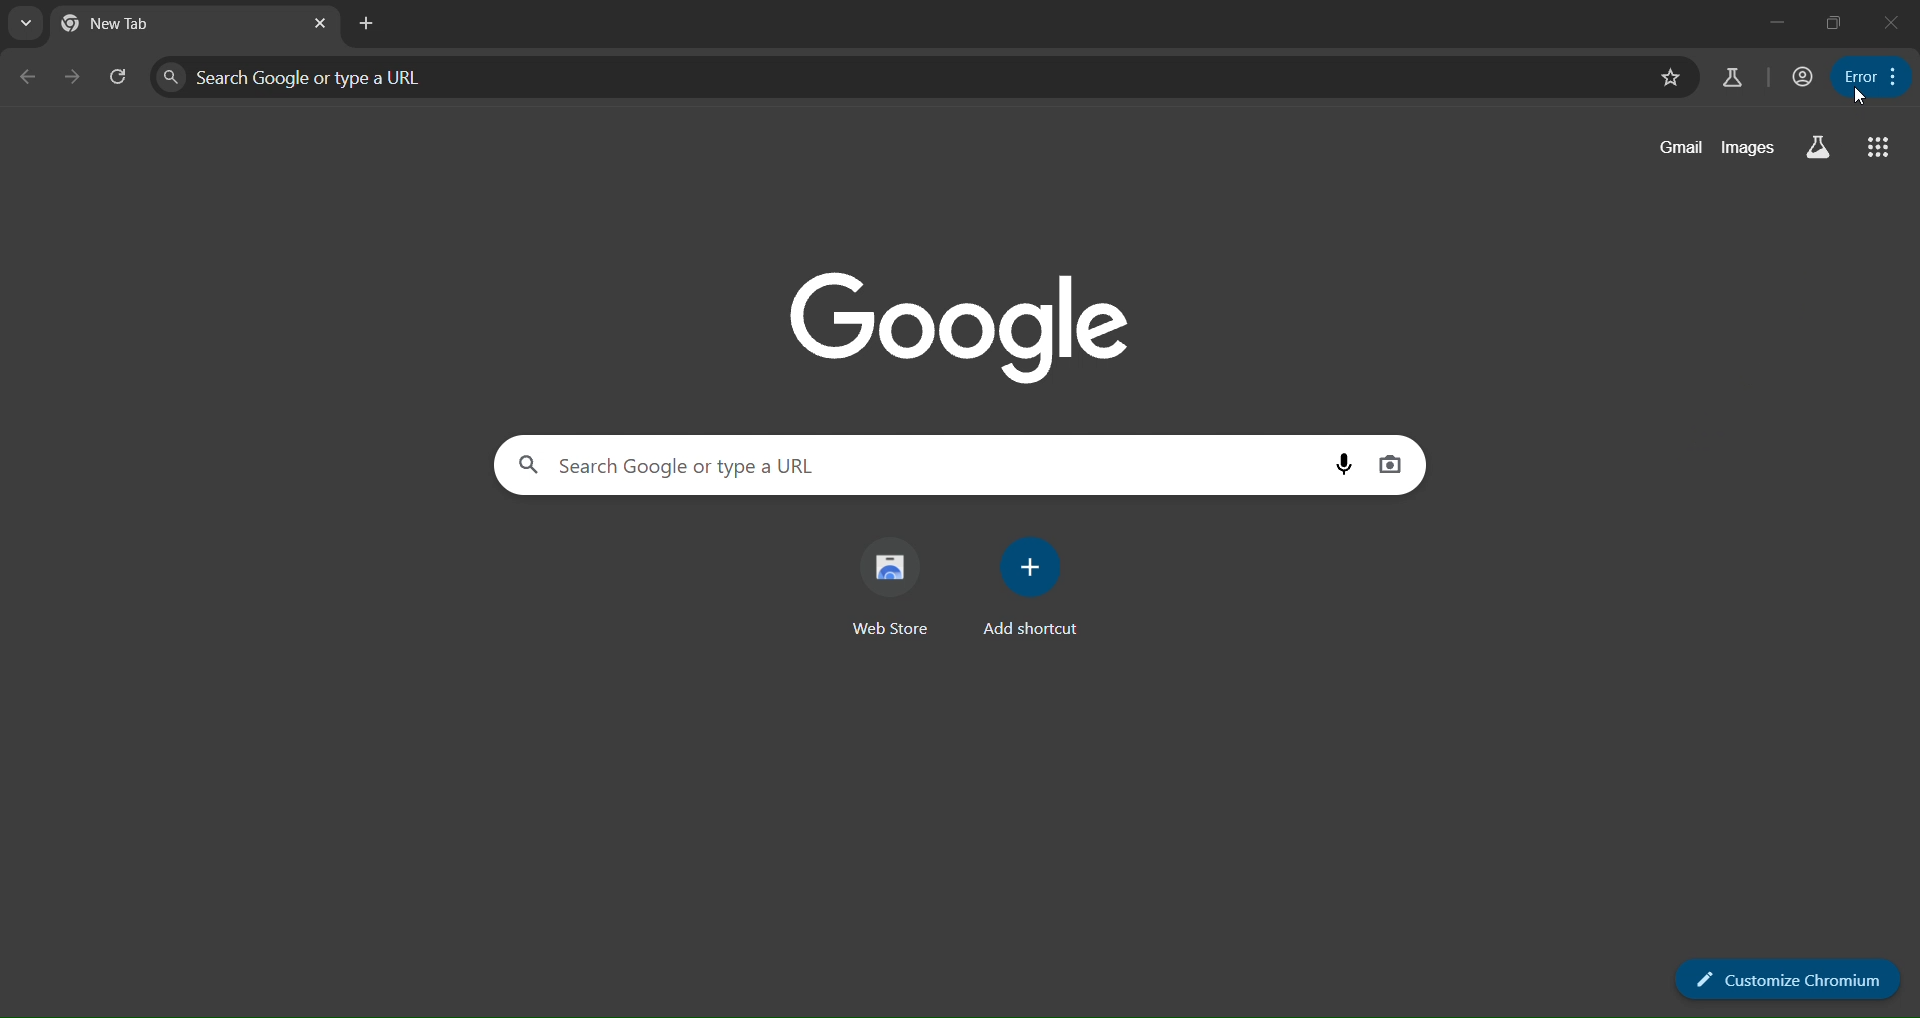 The width and height of the screenshot is (1920, 1018). What do you see at coordinates (1889, 21) in the screenshot?
I see `close` at bounding box center [1889, 21].